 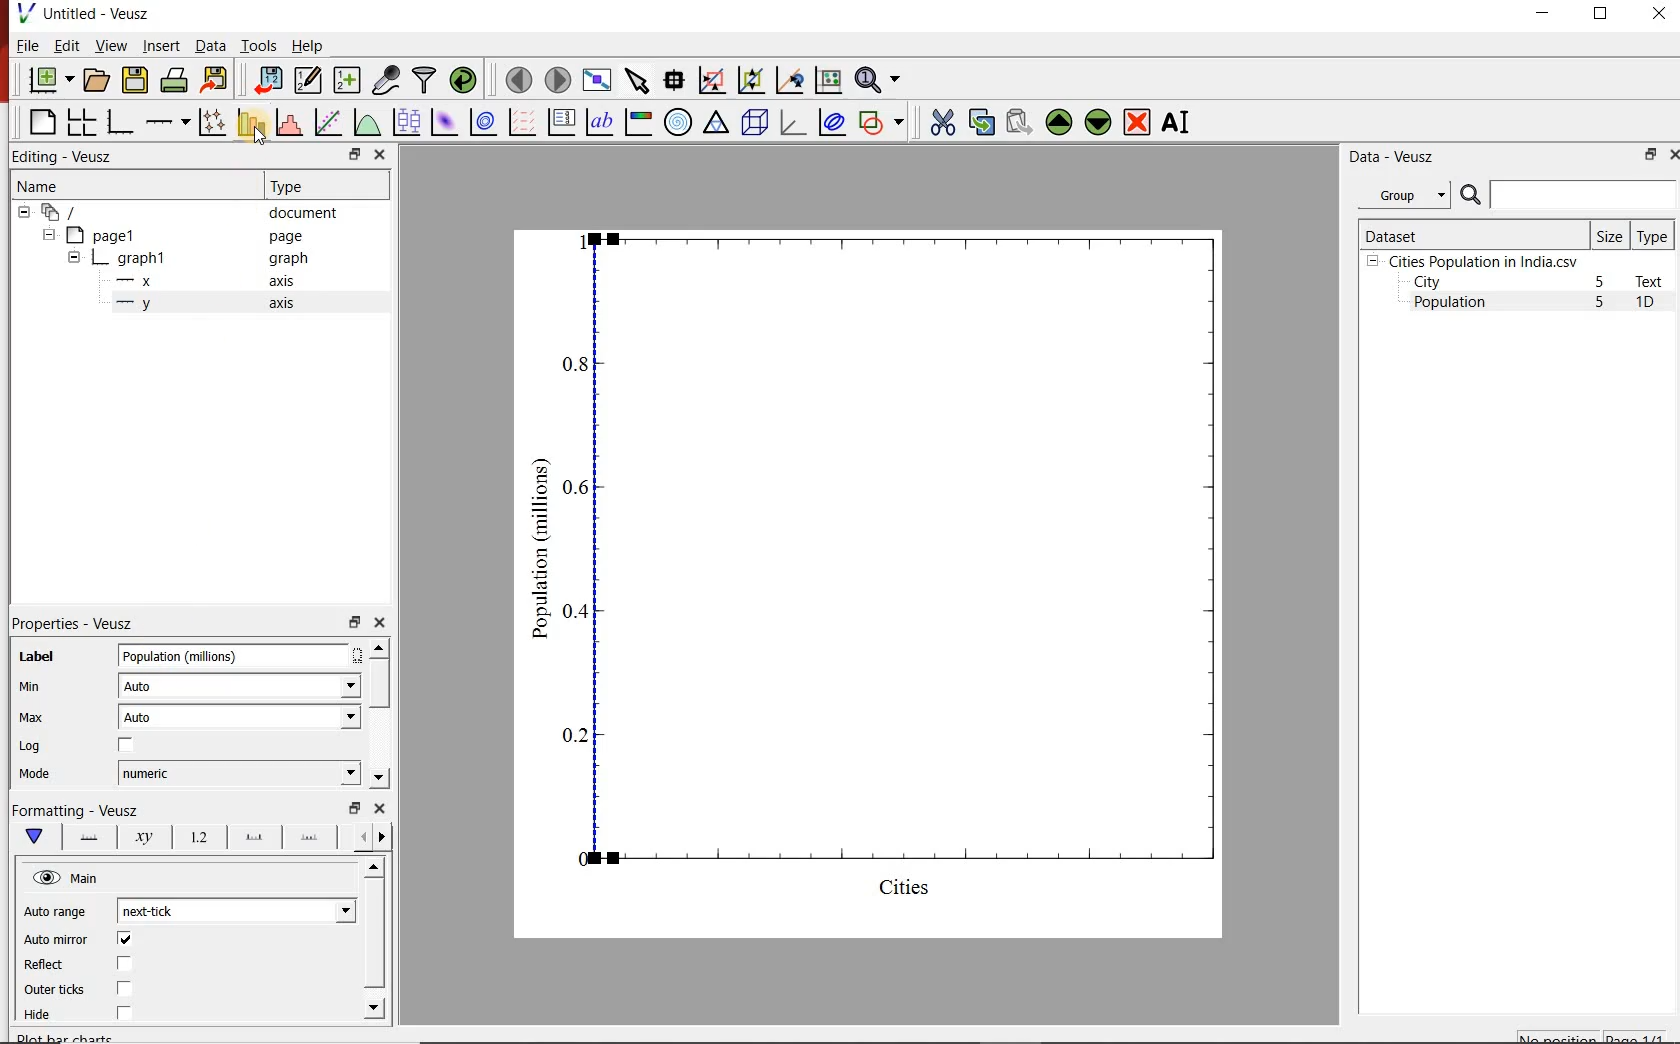 I want to click on Ternary graph, so click(x=716, y=123).